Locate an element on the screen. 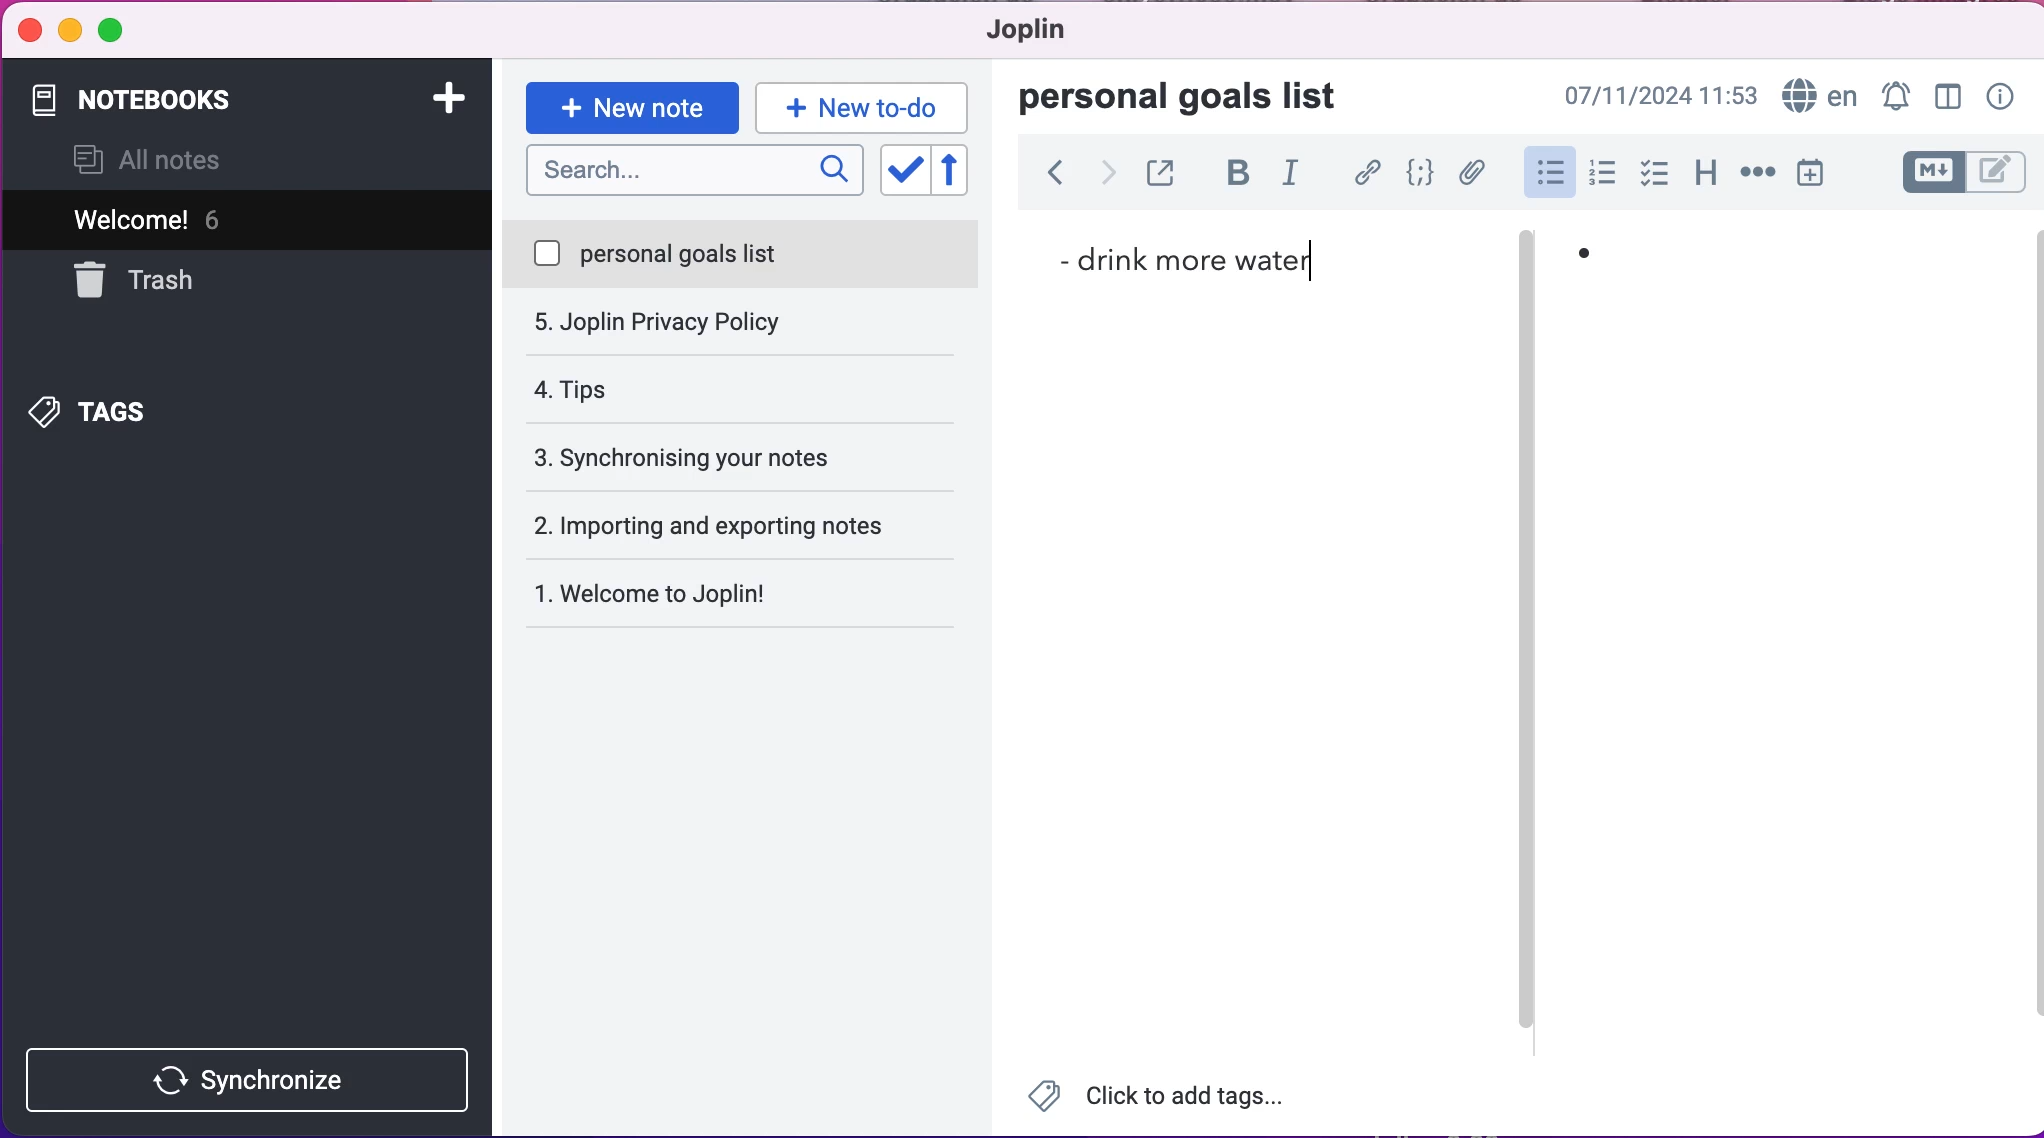 The width and height of the screenshot is (2044, 1138). trash is located at coordinates (184, 280).